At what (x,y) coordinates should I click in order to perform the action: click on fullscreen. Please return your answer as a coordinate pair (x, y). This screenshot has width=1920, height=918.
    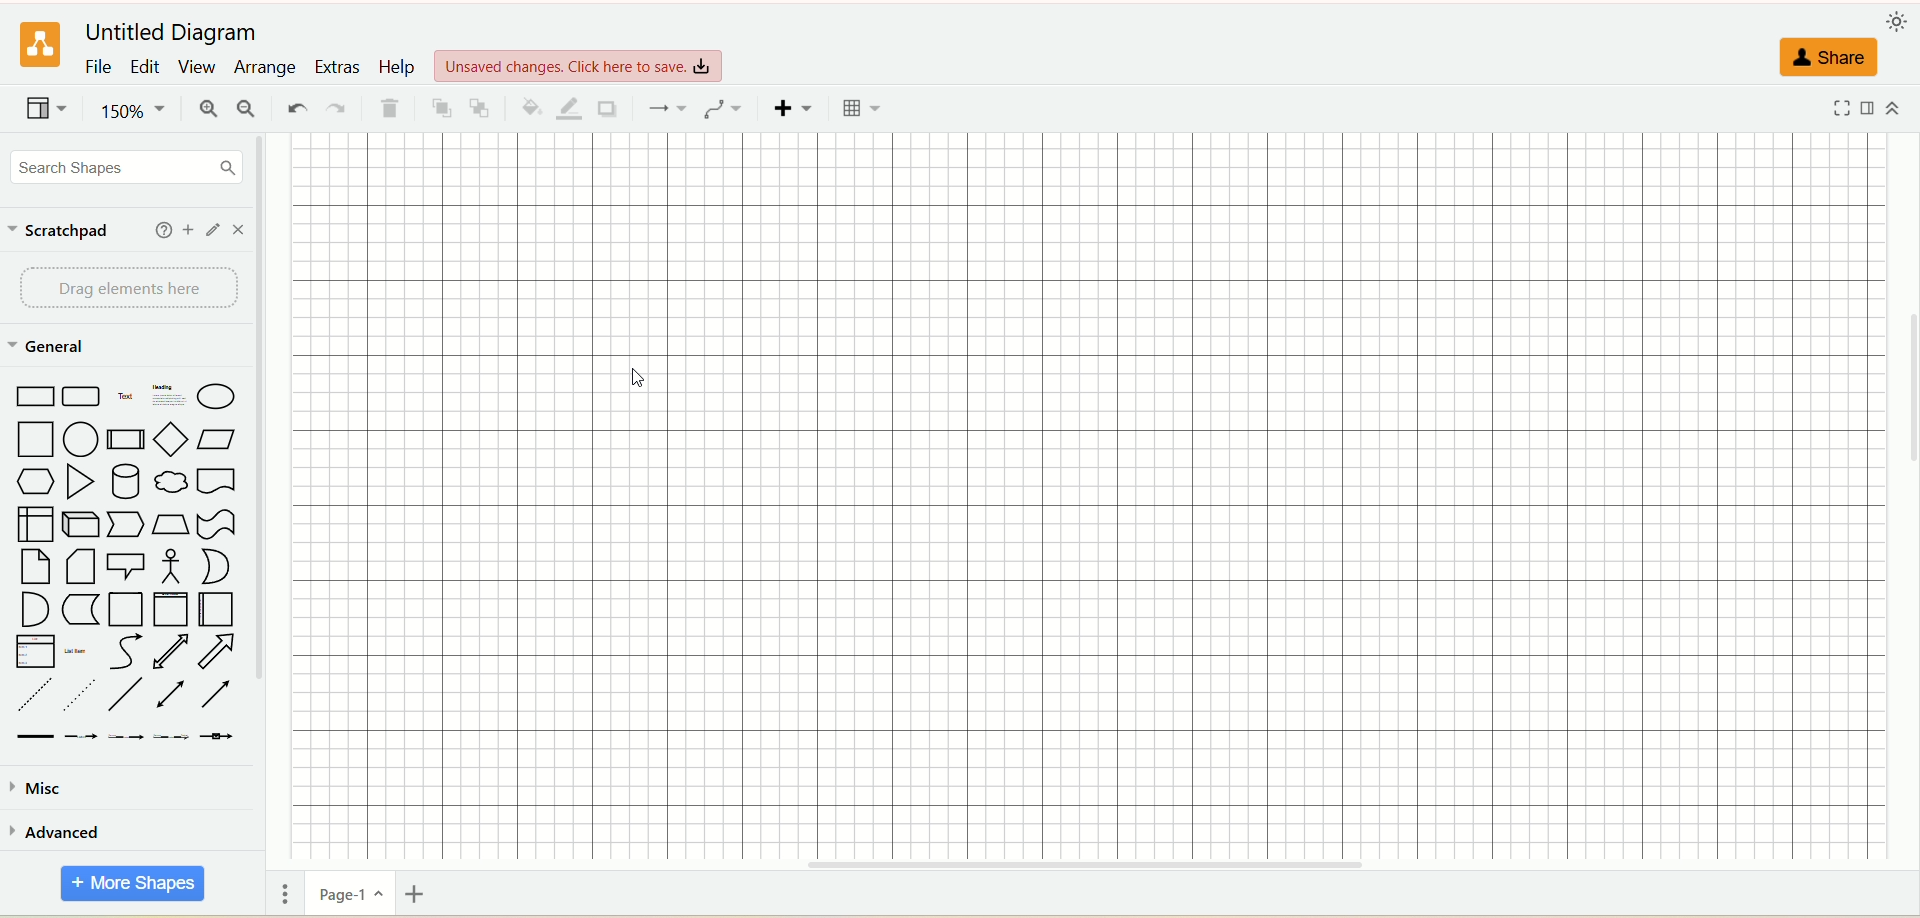
    Looking at the image, I should click on (1844, 109).